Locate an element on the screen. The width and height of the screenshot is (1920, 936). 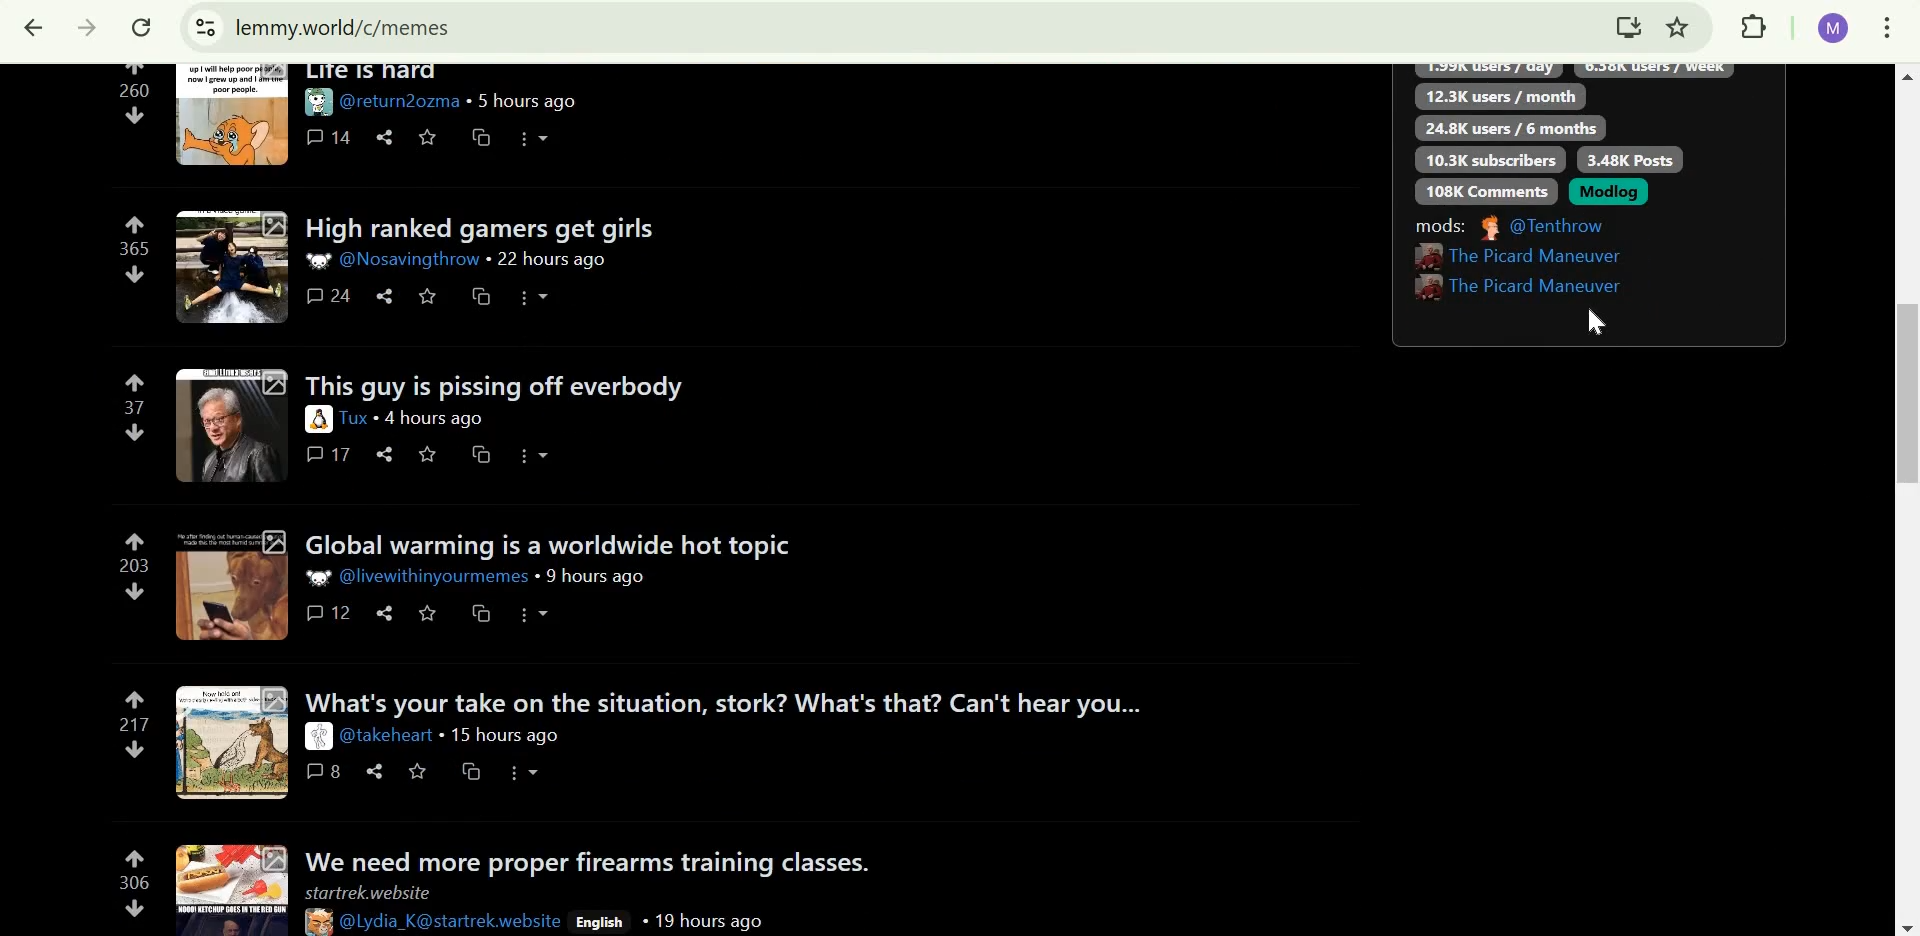
expand here is located at coordinates (236, 744).